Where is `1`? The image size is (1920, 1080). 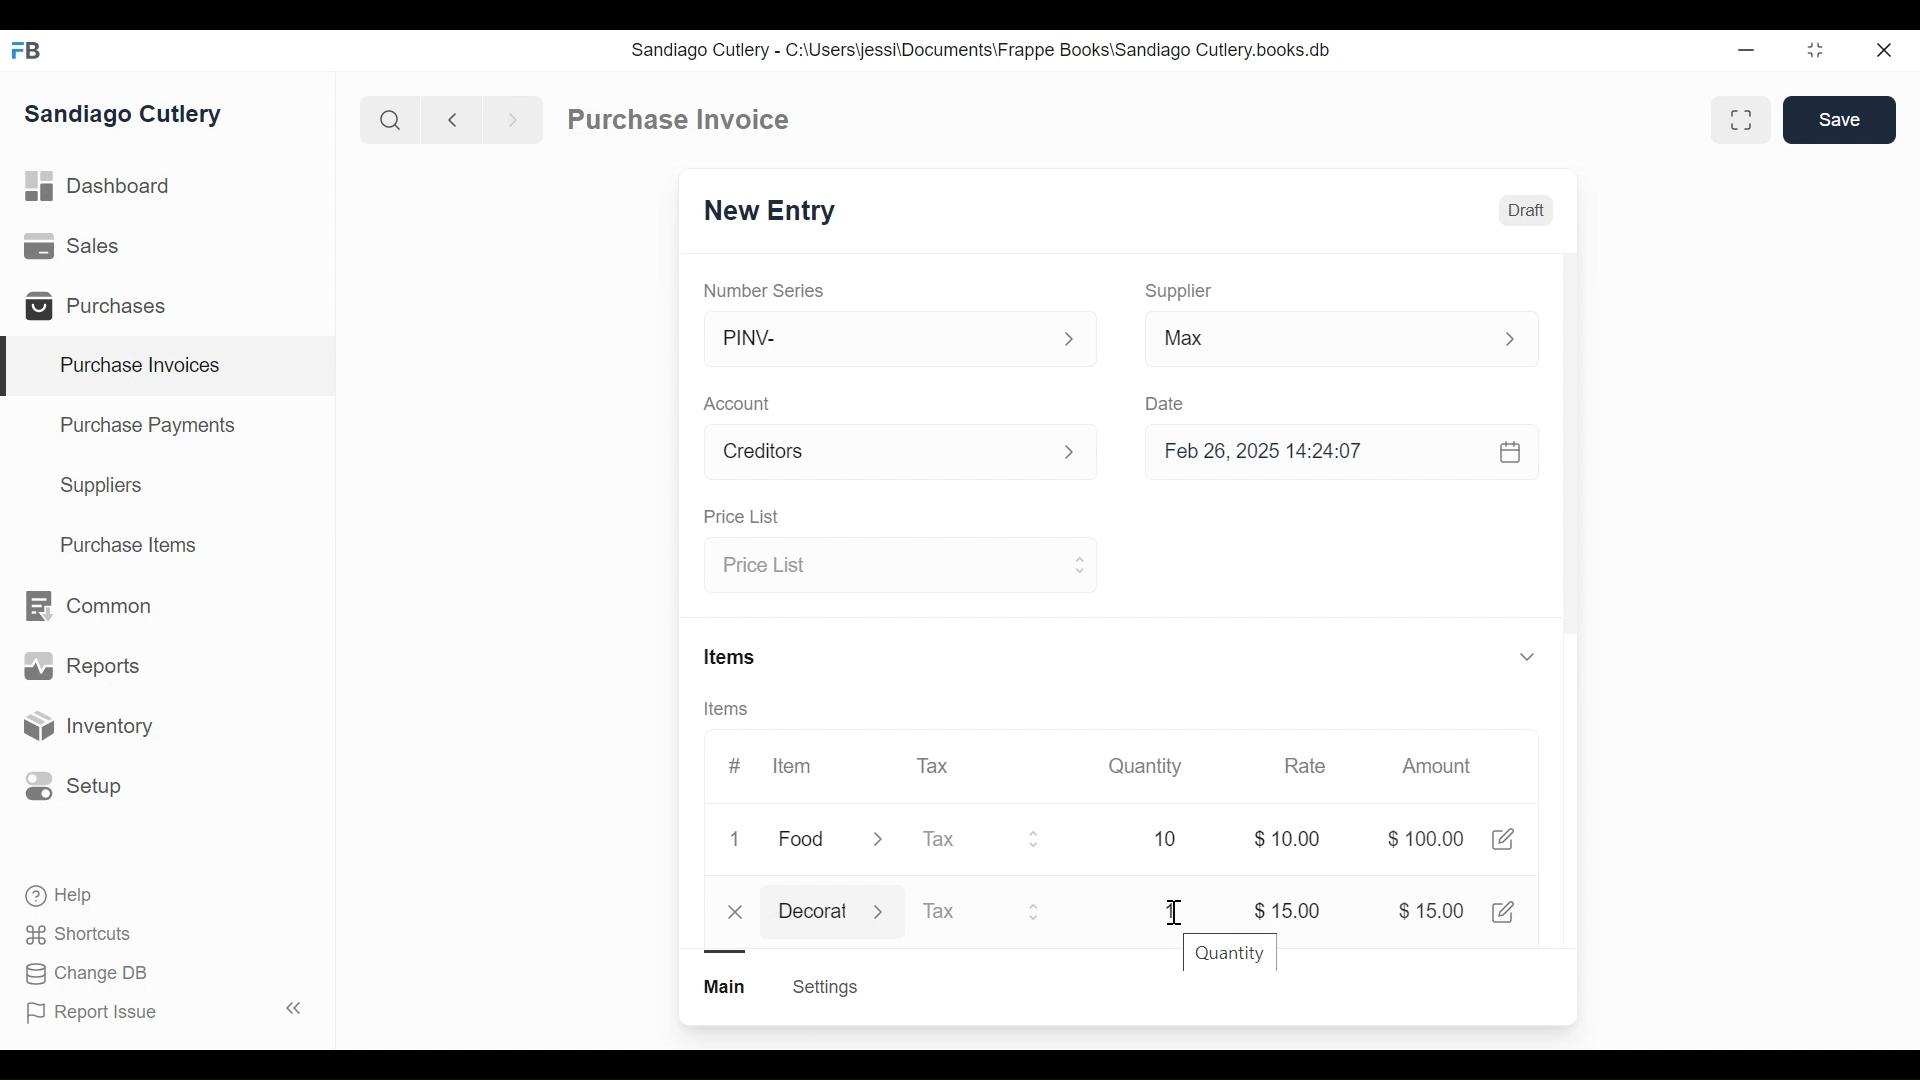 1 is located at coordinates (740, 840).